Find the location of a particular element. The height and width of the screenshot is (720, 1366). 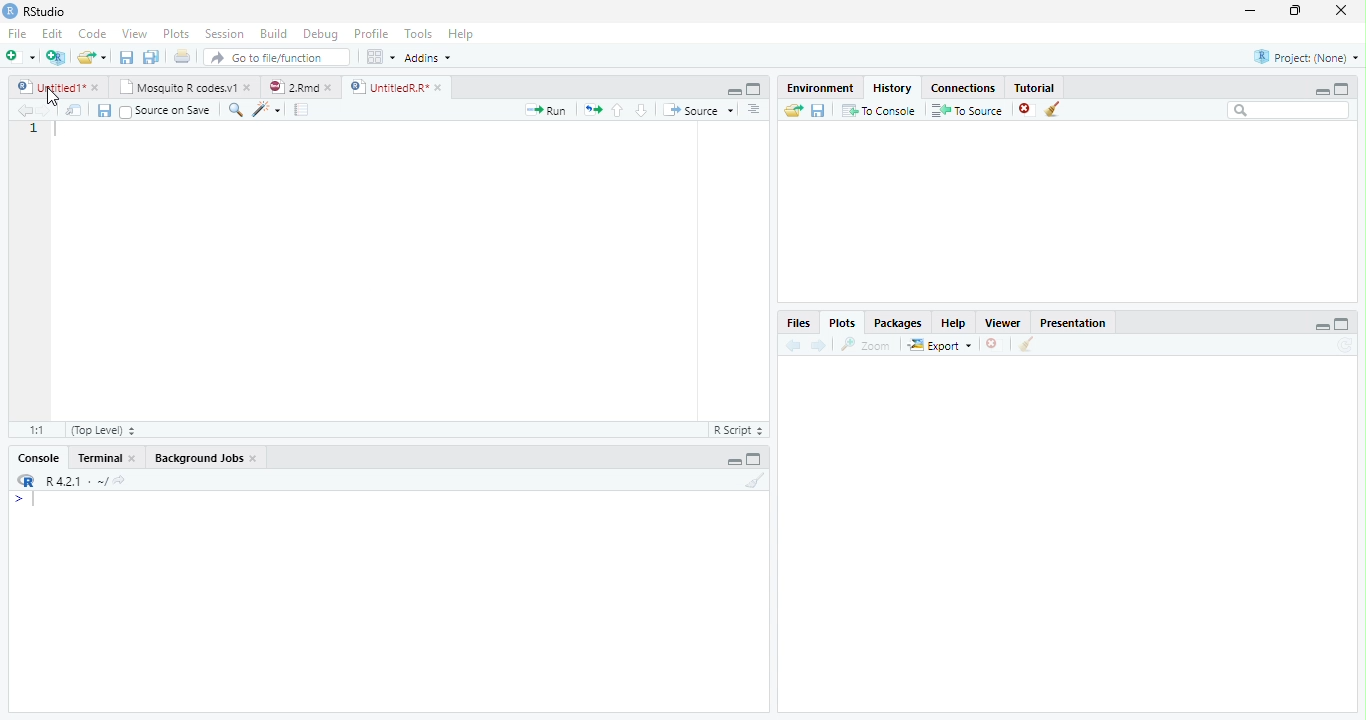

save is located at coordinates (104, 111).